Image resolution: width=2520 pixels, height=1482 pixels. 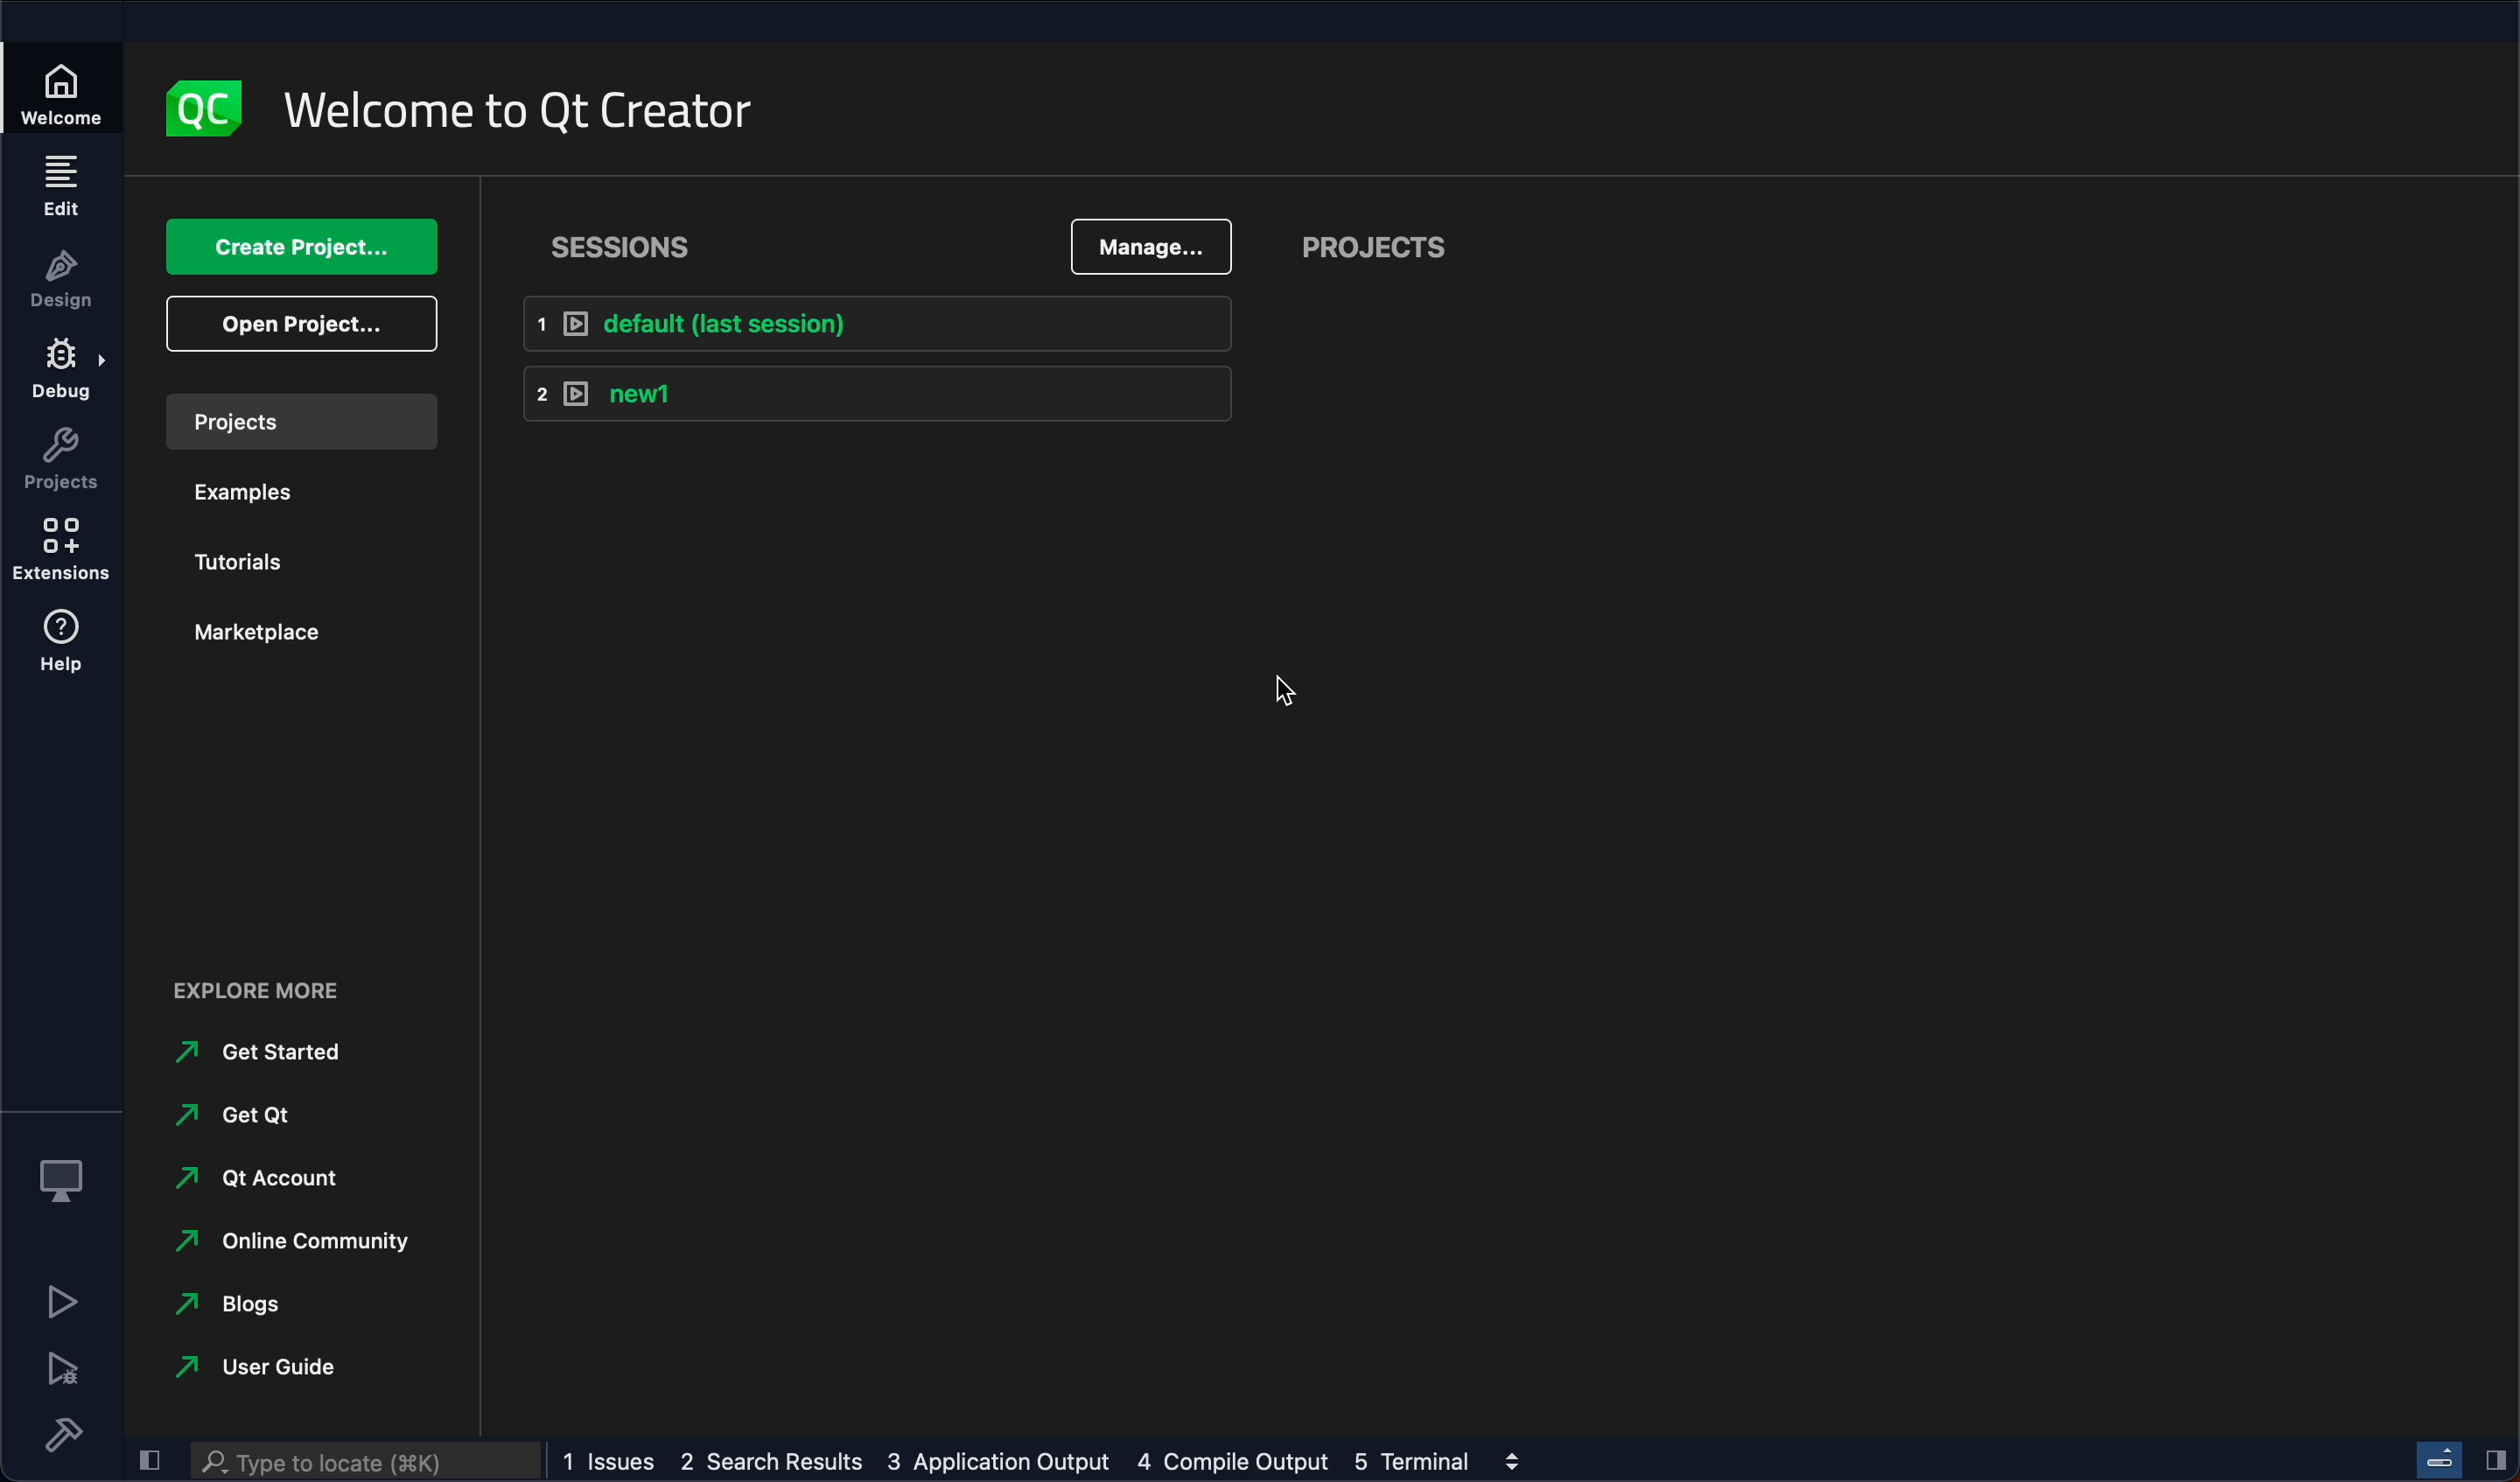 What do you see at coordinates (876, 398) in the screenshot?
I see `new1` at bounding box center [876, 398].